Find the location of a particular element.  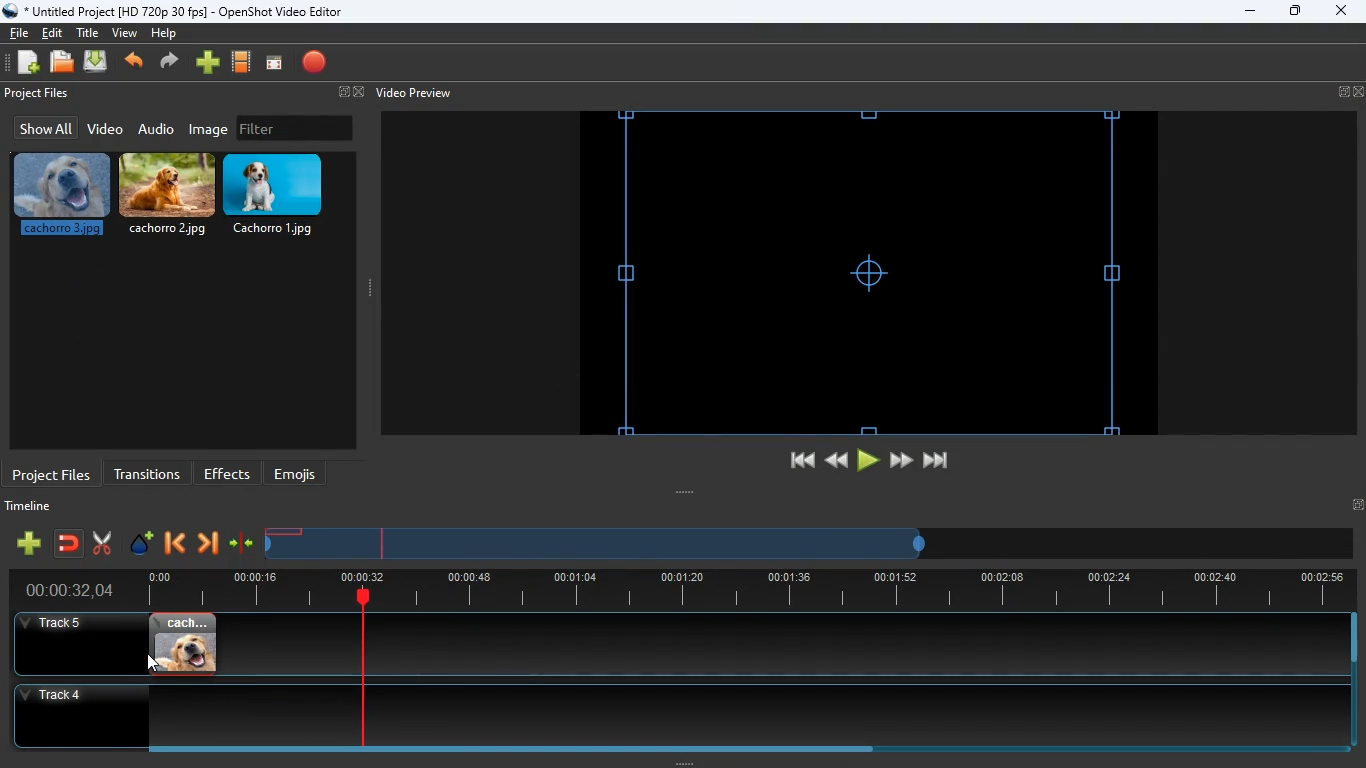

upload is located at coordinates (98, 63).